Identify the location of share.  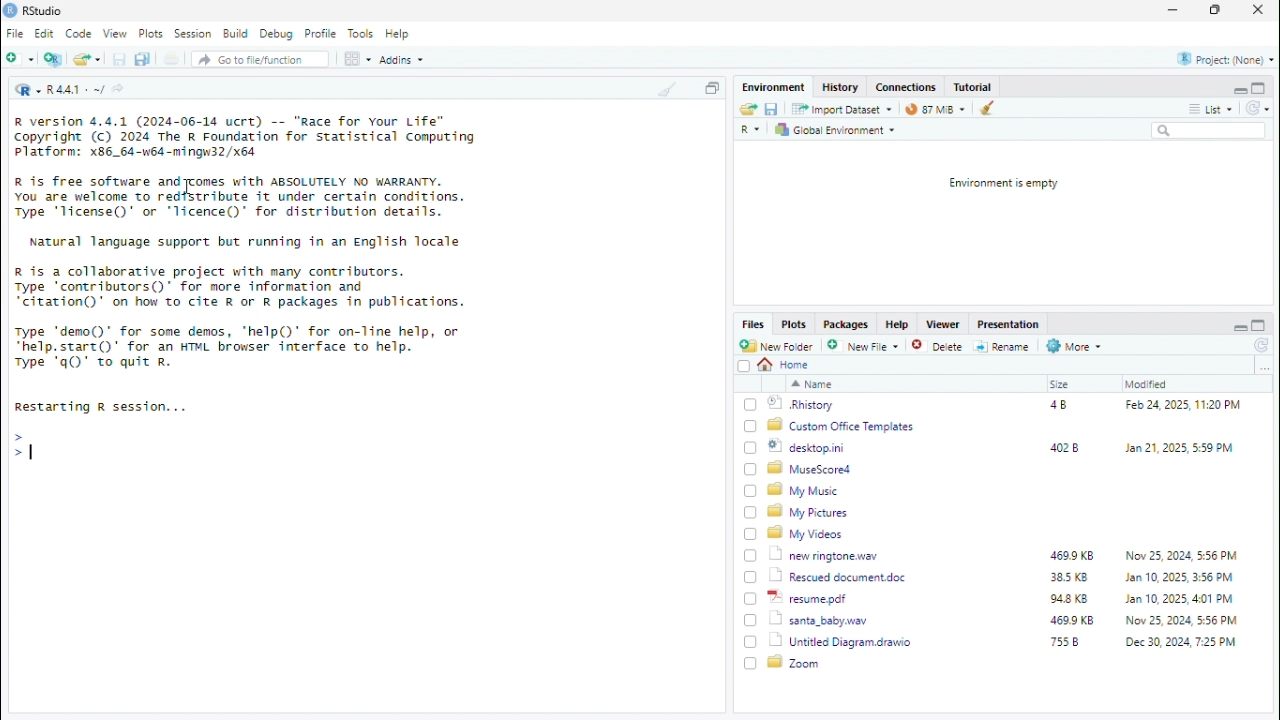
(118, 88).